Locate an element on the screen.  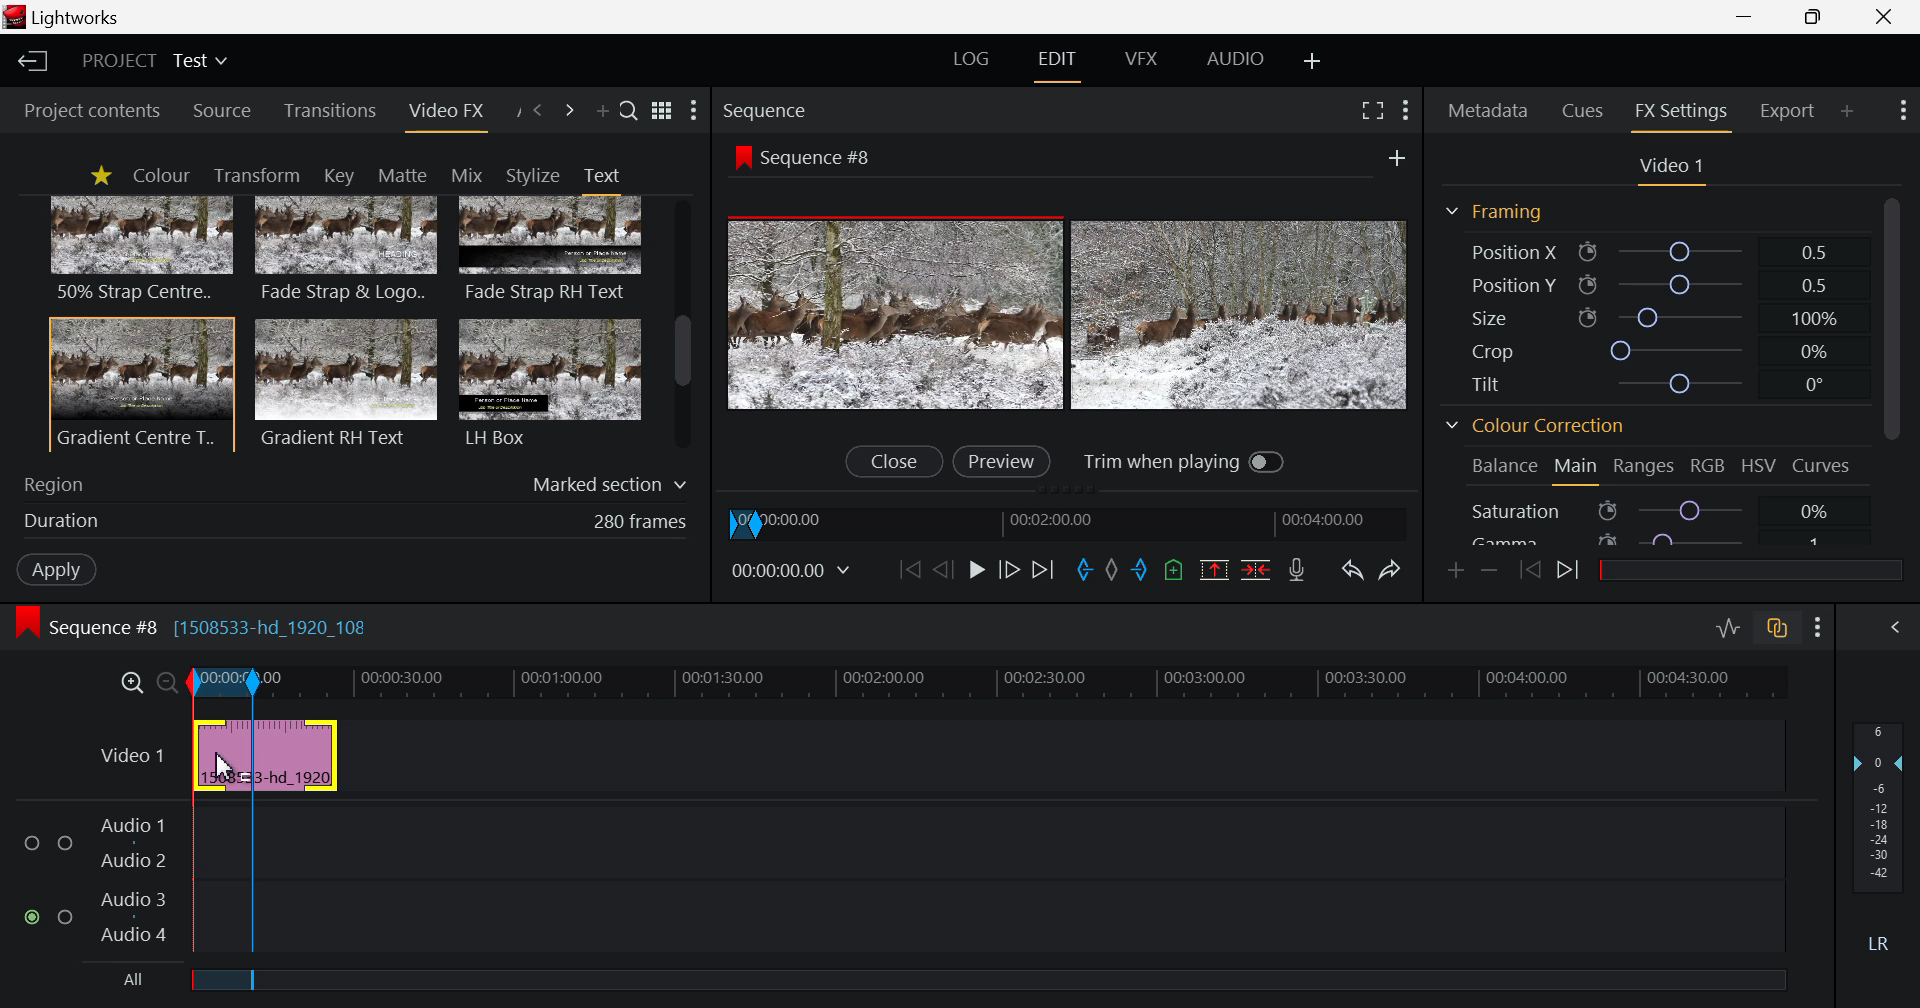
Preview is located at coordinates (1001, 460).